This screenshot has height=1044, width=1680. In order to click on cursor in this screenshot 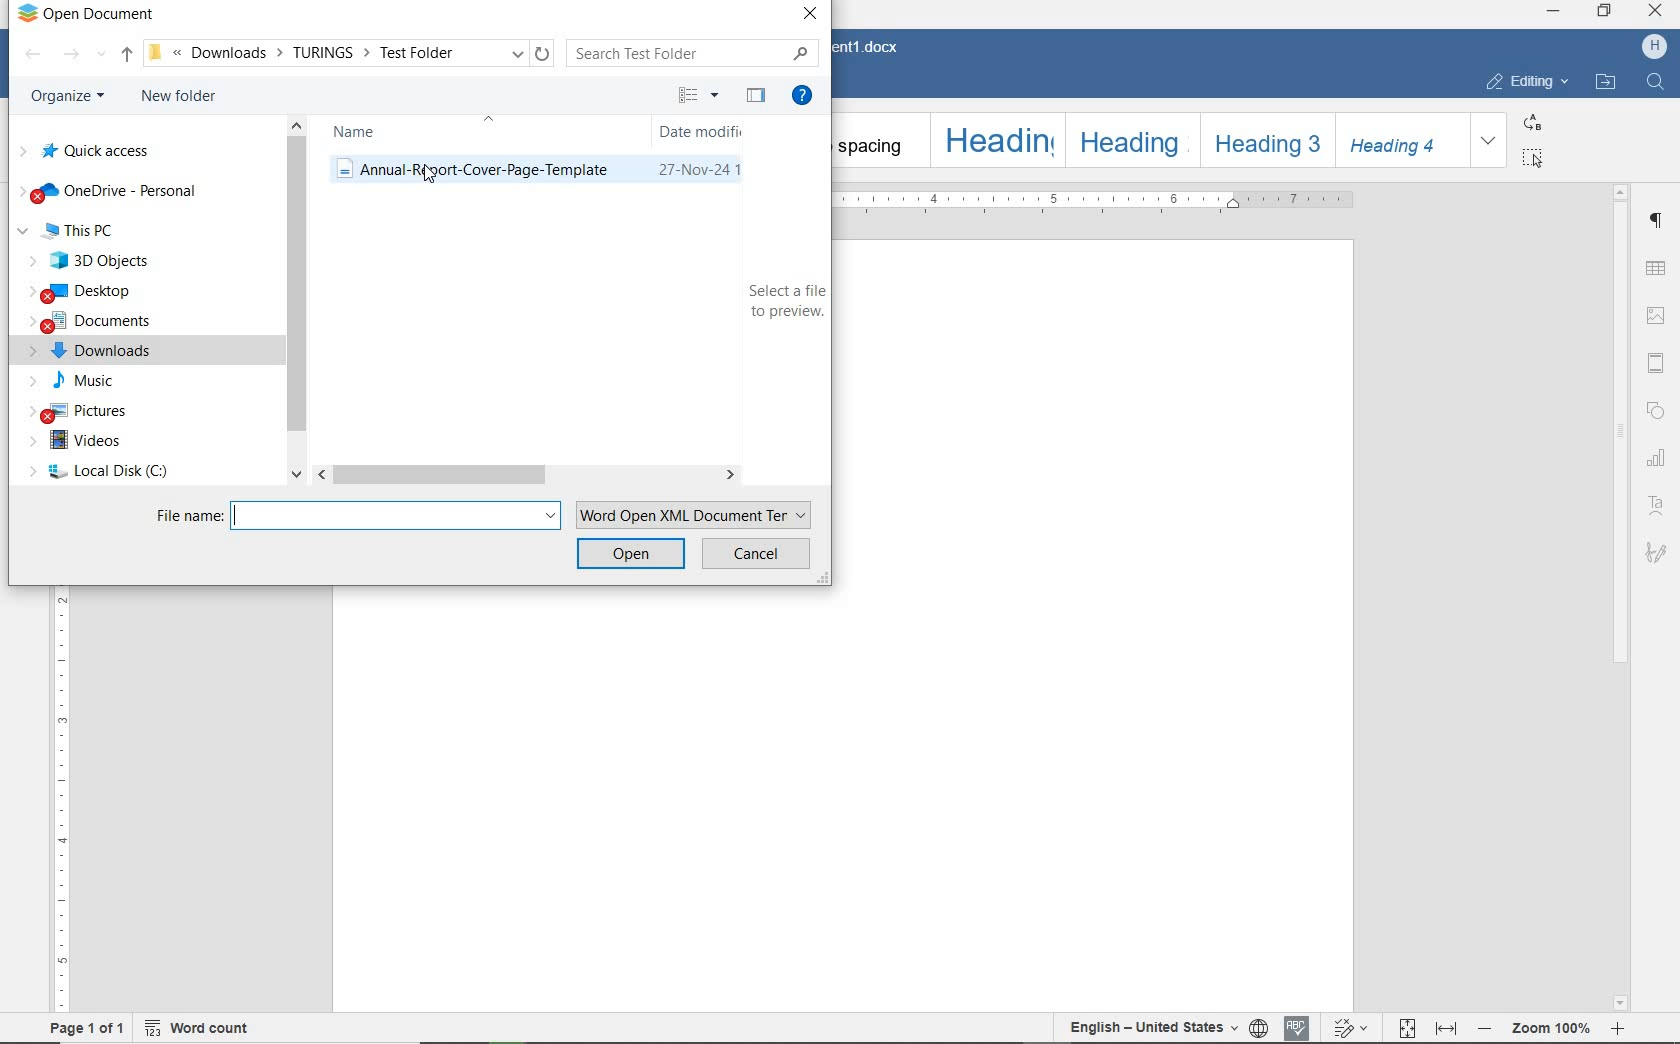, I will do `click(429, 177)`.